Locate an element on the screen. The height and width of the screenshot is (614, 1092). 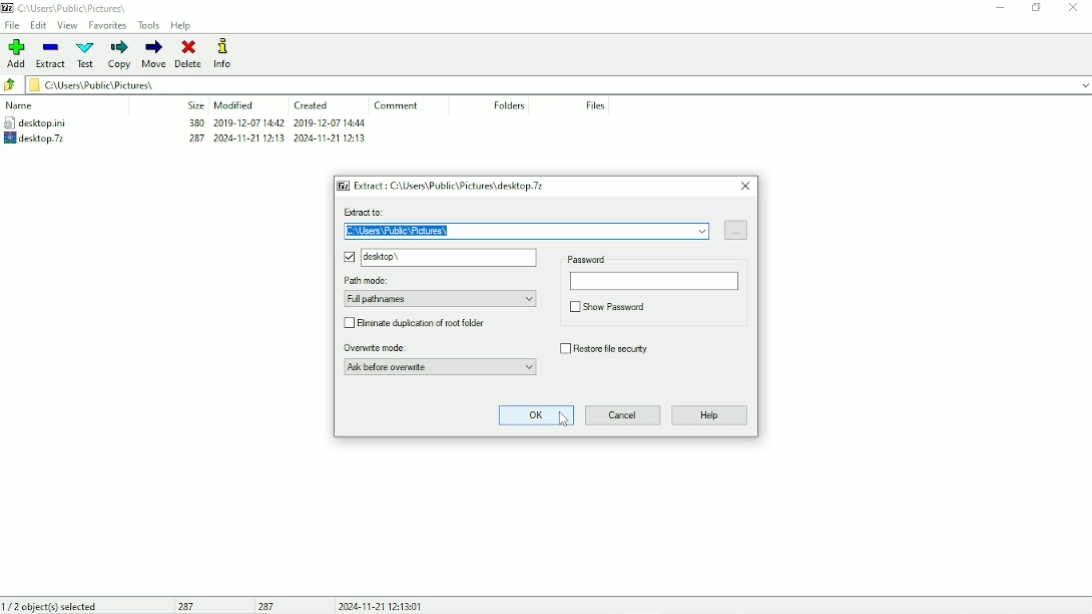
Created is located at coordinates (313, 106).